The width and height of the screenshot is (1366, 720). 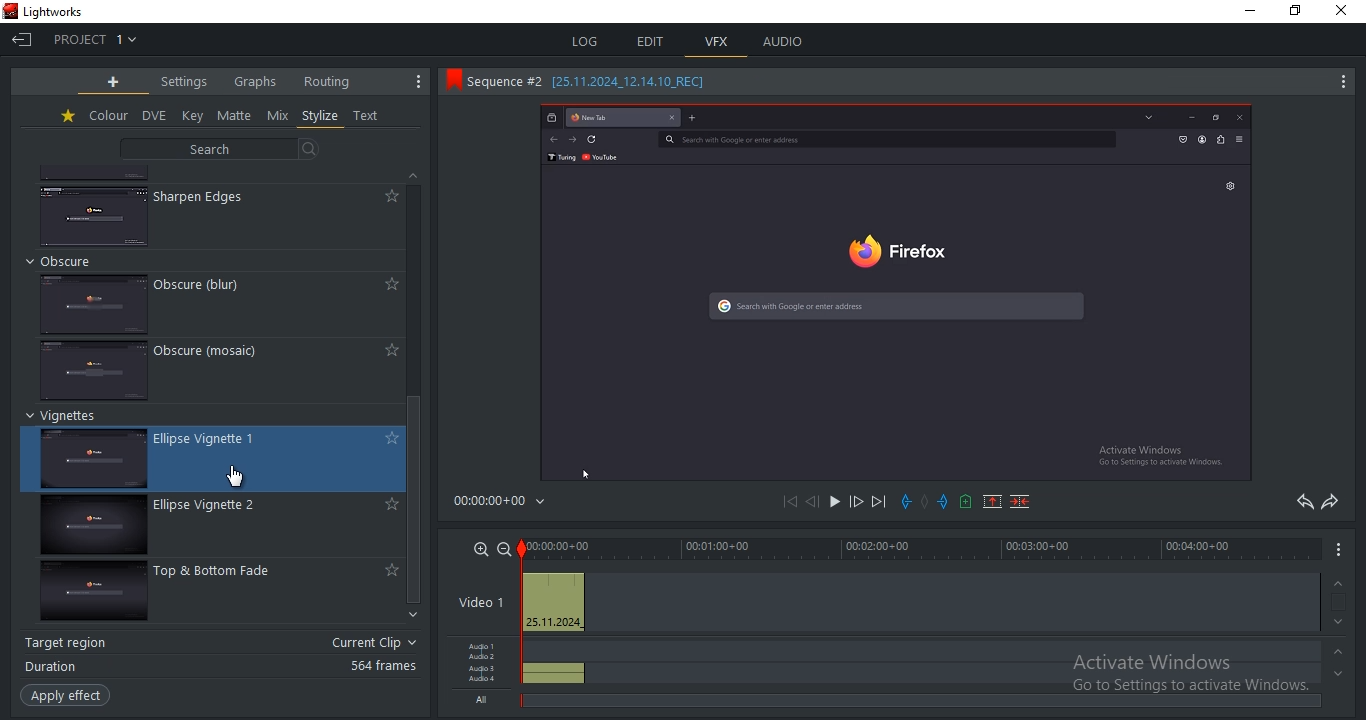 I want to click on mix, so click(x=278, y=116).